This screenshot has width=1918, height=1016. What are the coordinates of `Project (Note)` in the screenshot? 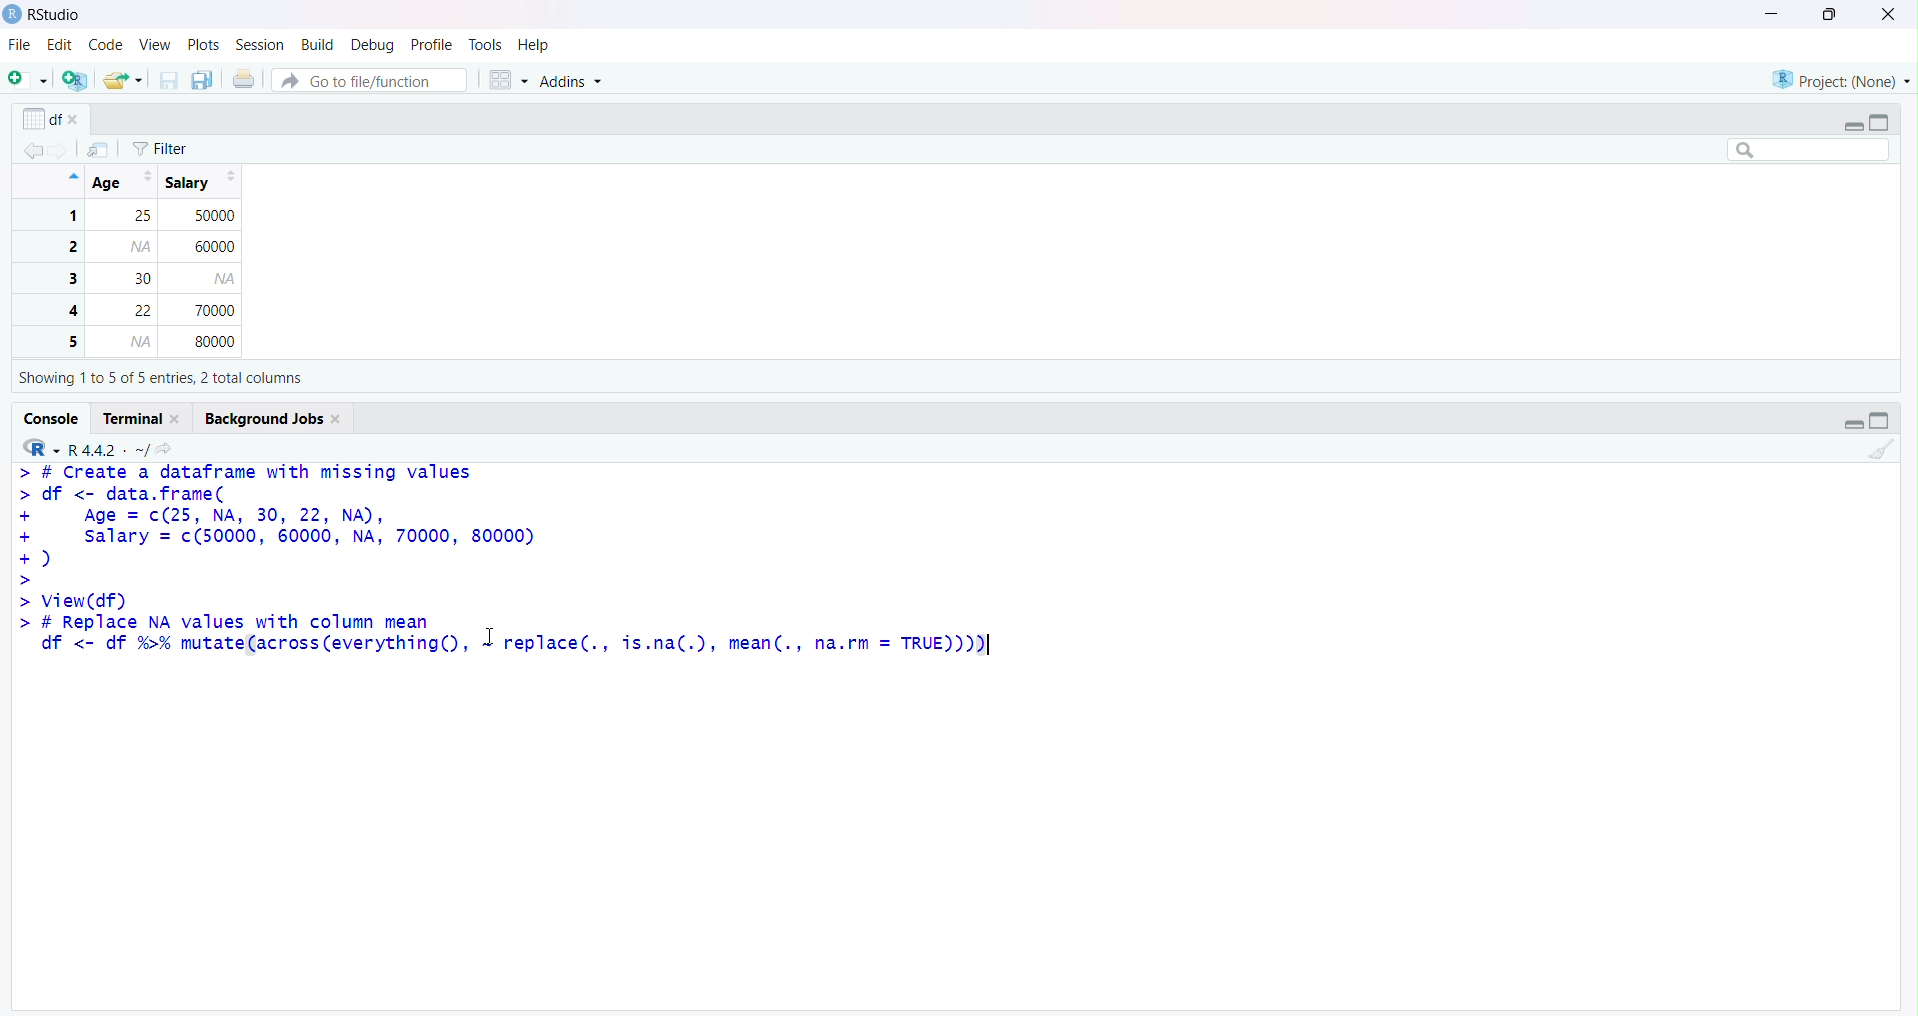 It's located at (1840, 81).